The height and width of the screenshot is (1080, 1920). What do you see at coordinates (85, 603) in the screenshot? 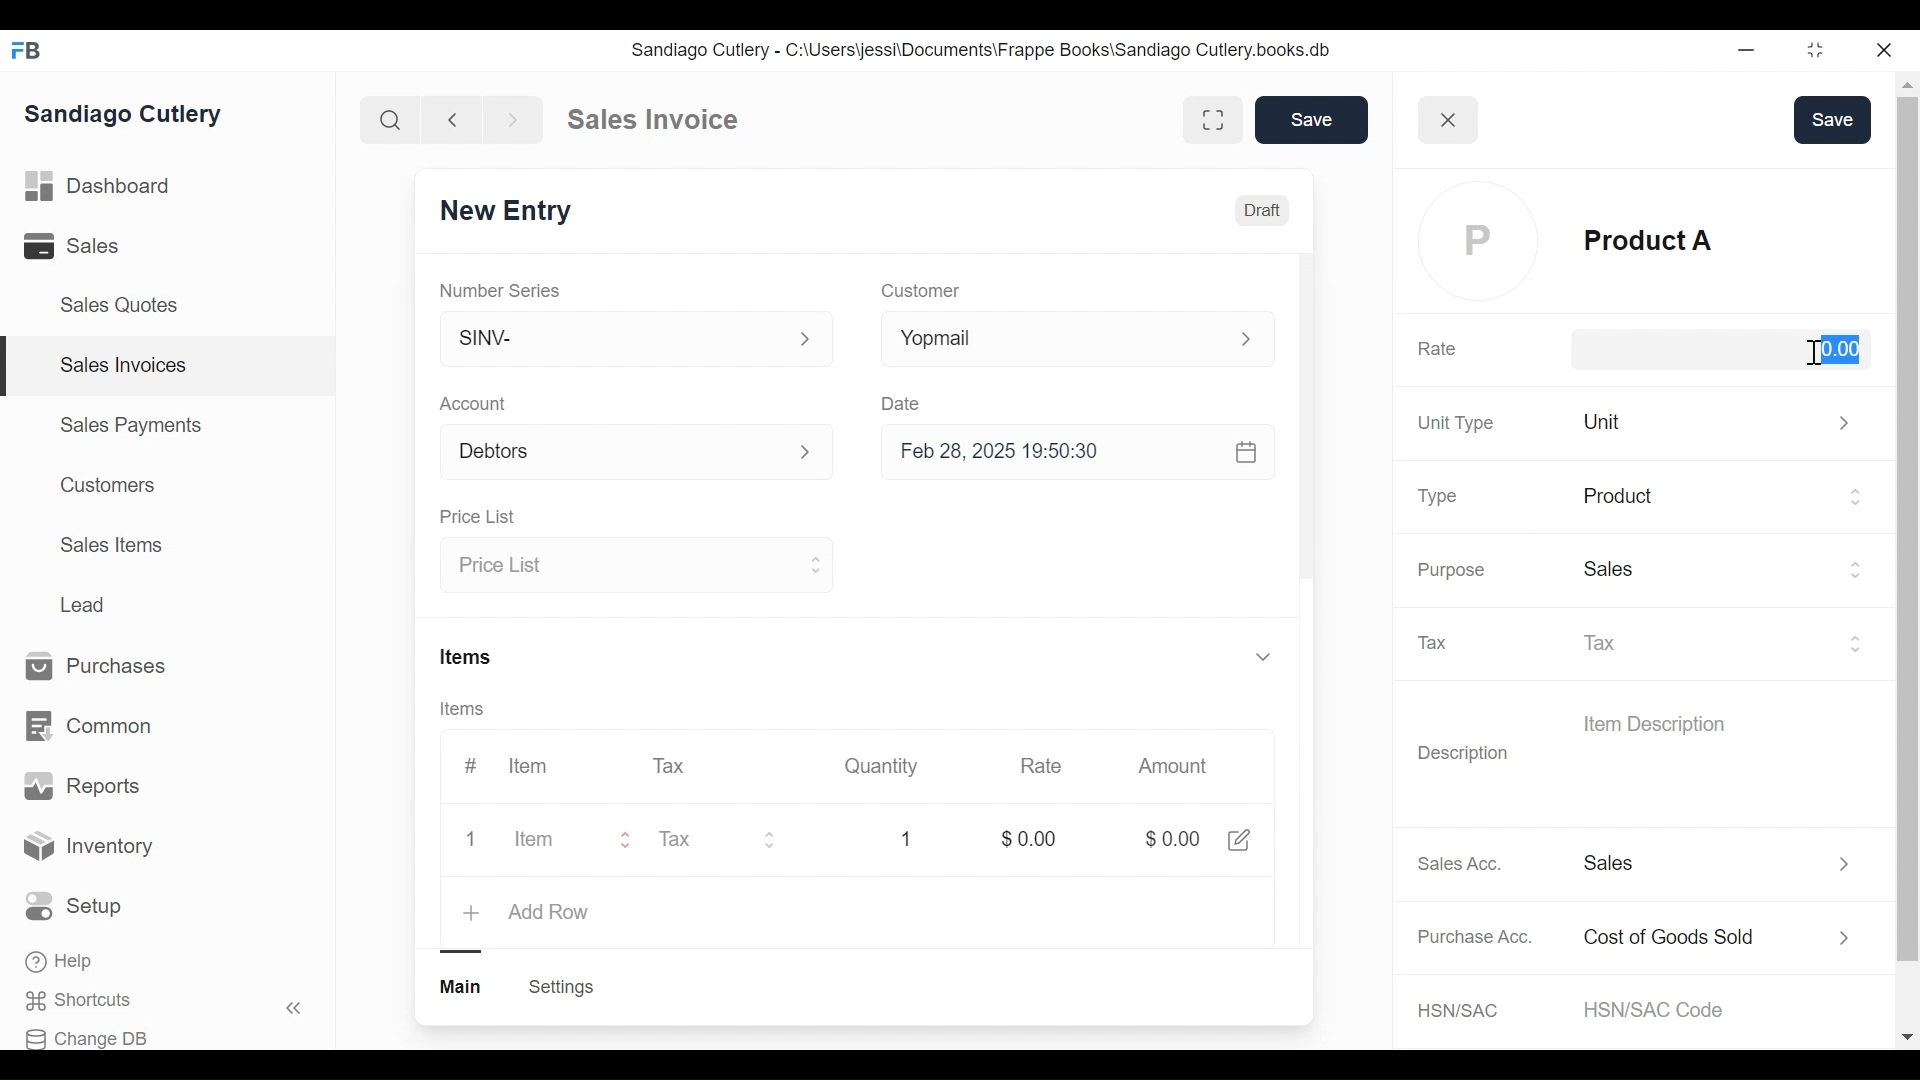
I see `Lead` at bounding box center [85, 603].